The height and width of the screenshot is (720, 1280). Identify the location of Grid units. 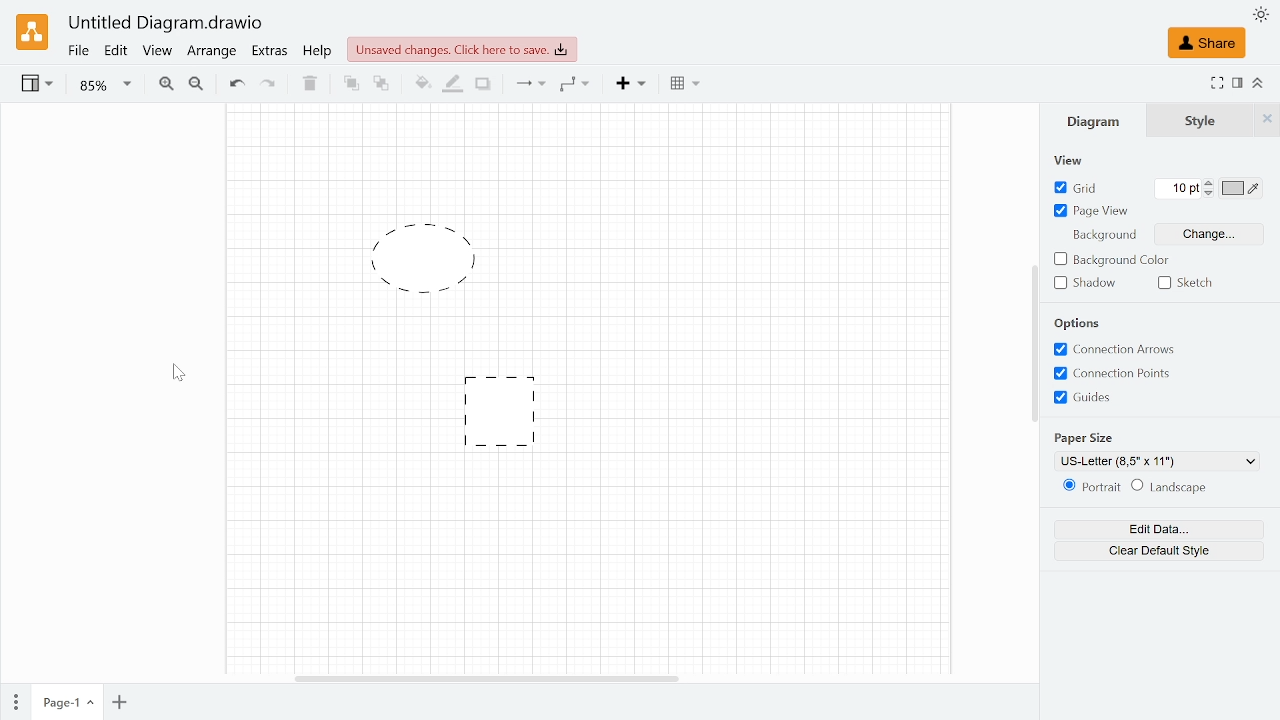
(1178, 188).